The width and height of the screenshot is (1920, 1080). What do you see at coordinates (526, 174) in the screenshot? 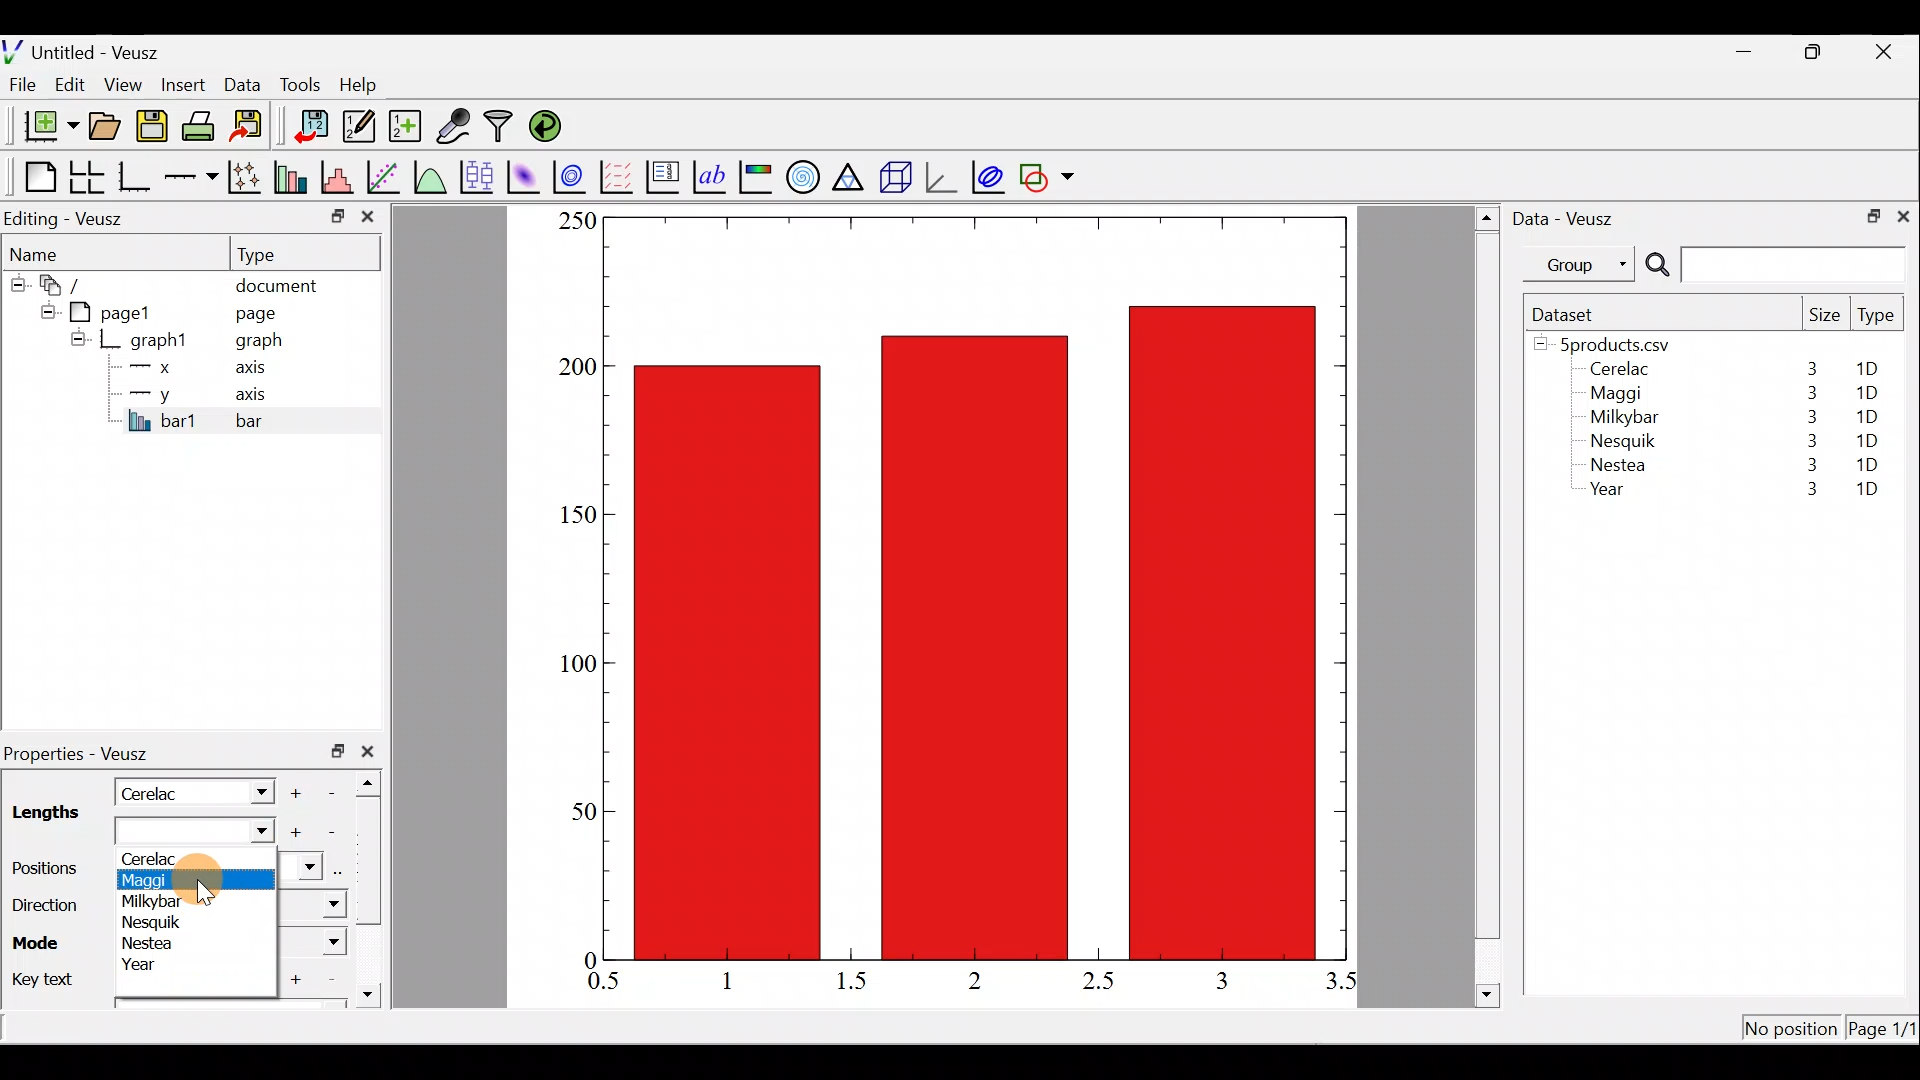
I see `Plot a 2d dataset as an image` at bounding box center [526, 174].